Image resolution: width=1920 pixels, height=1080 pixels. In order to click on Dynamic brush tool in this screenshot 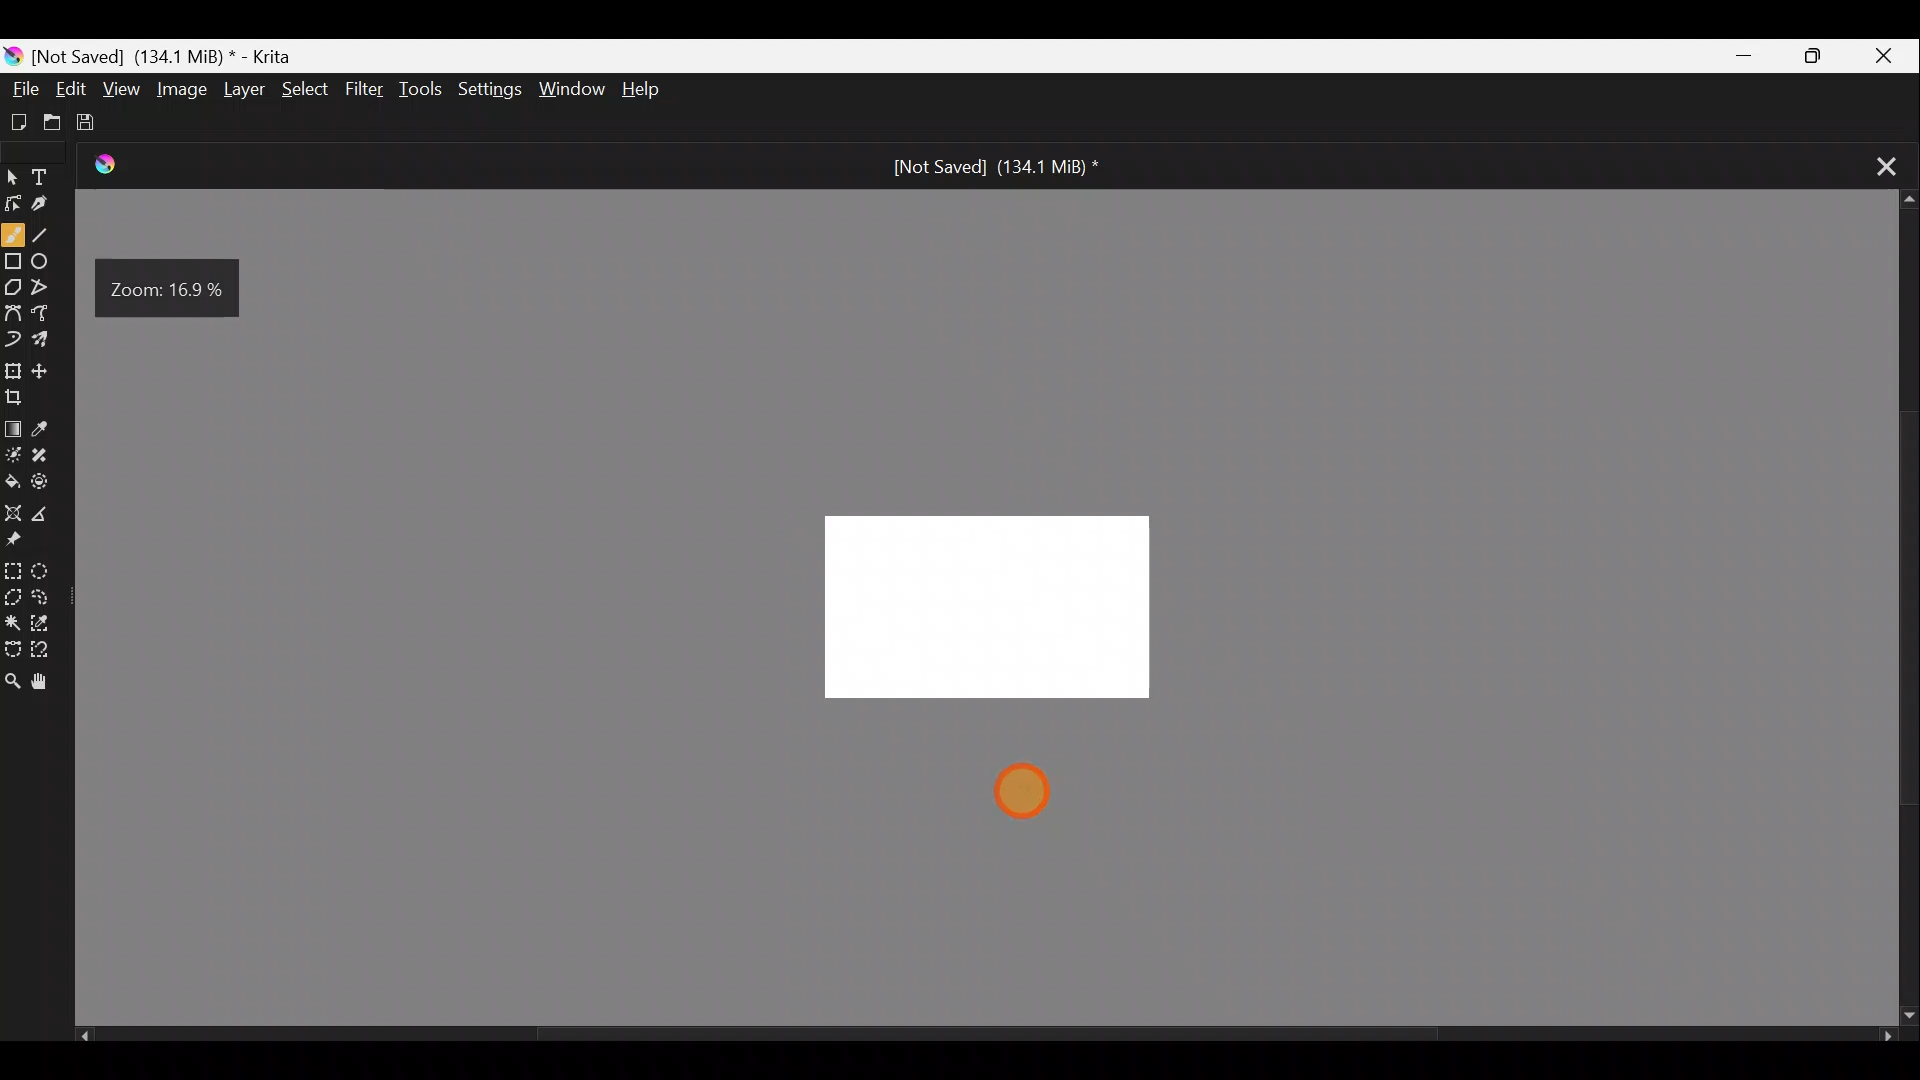, I will do `click(13, 338)`.